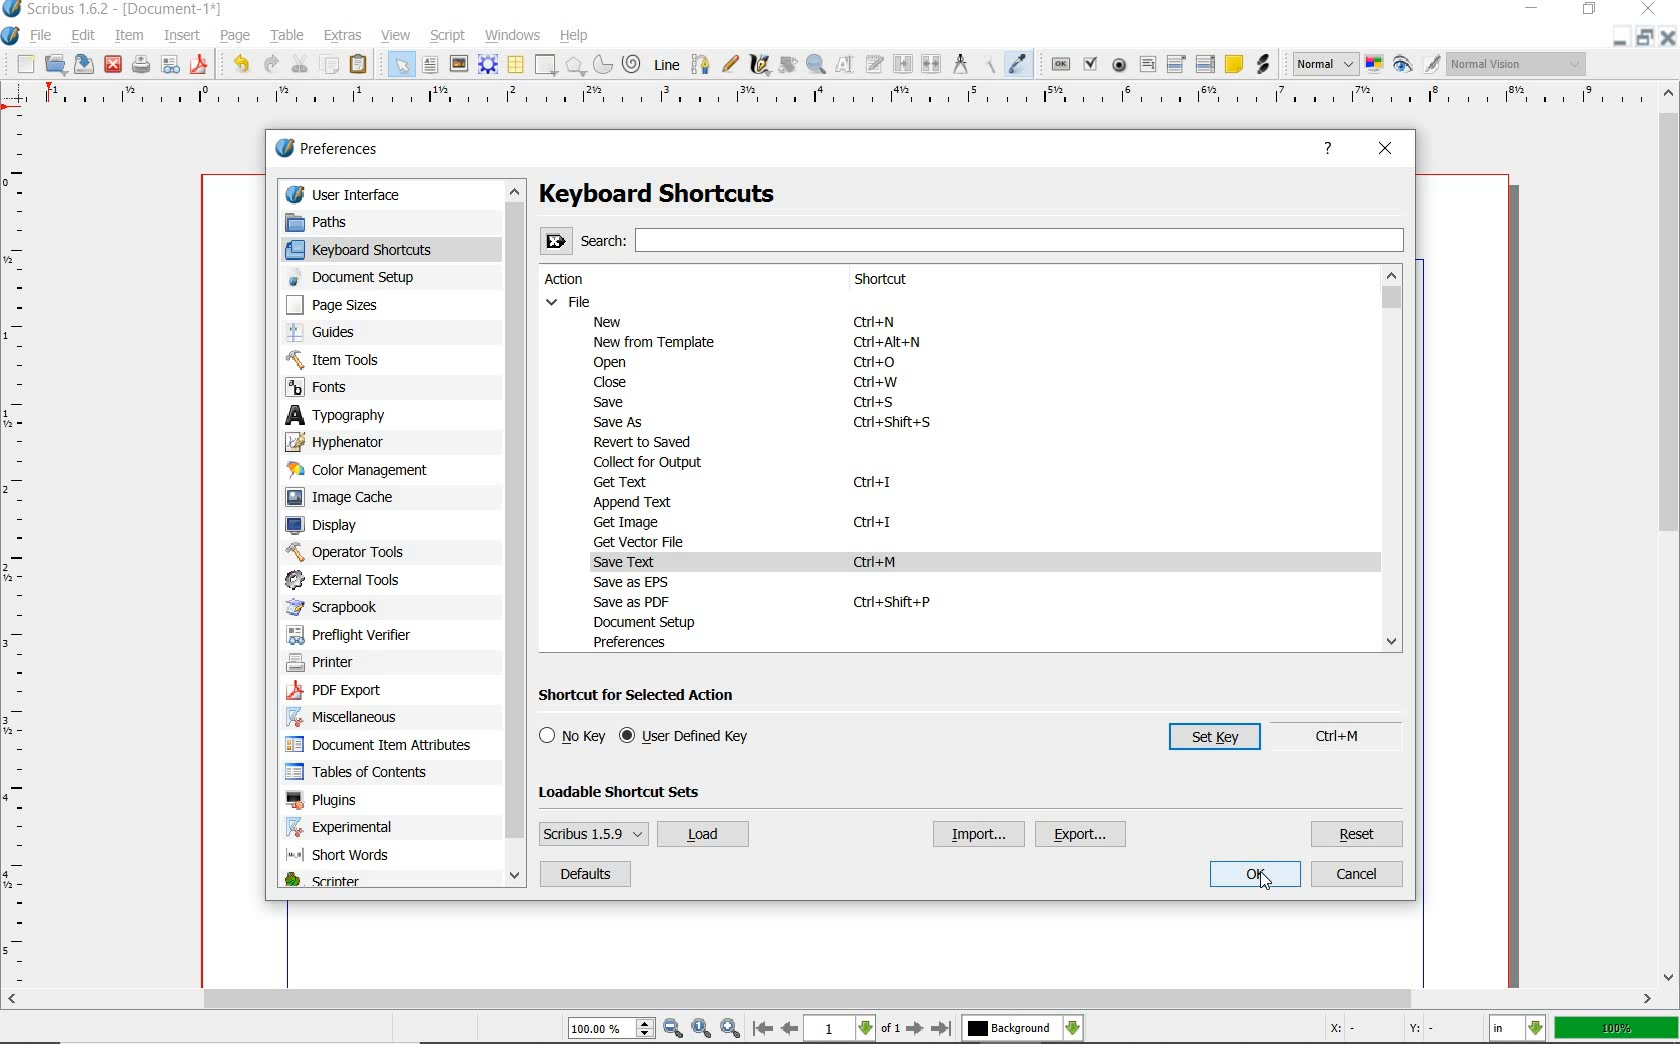 This screenshot has width=1680, height=1044. Describe the element at coordinates (575, 37) in the screenshot. I see `help` at that location.